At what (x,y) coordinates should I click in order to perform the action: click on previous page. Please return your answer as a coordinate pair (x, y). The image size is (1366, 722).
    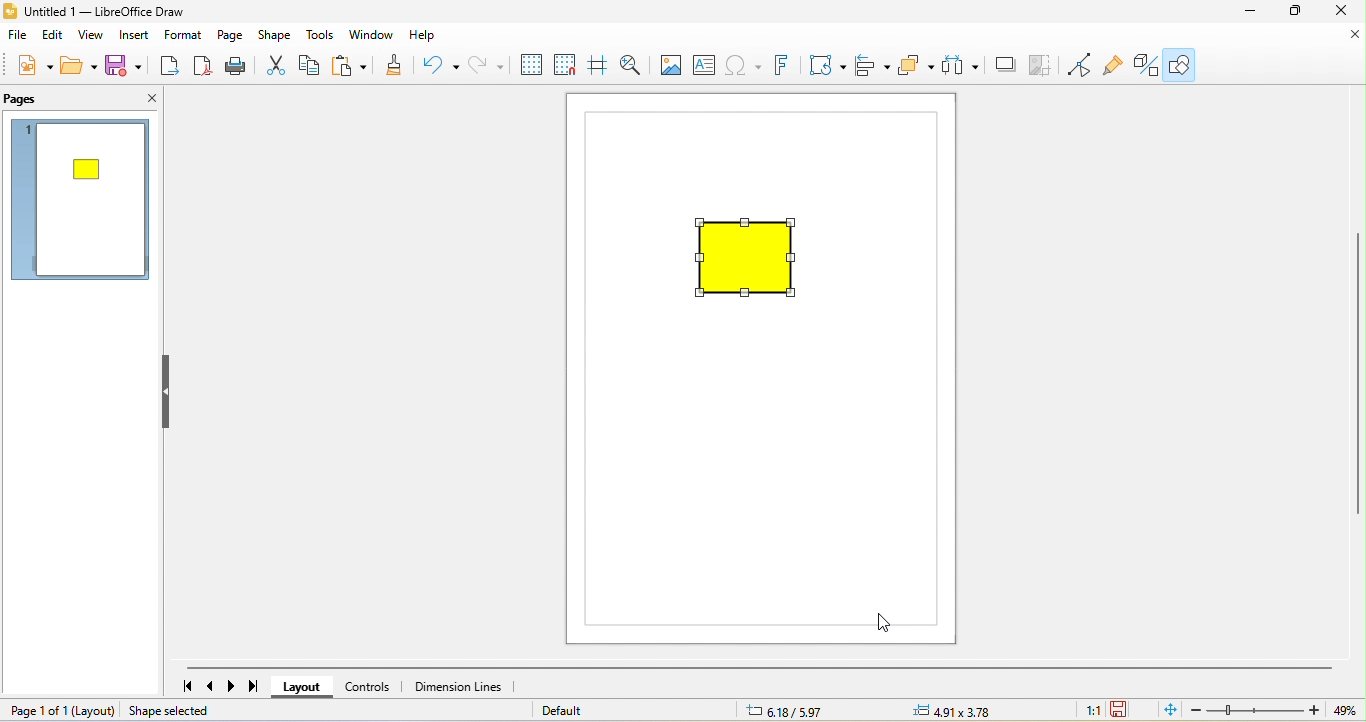
    Looking at the image, I should click on (210, 685).